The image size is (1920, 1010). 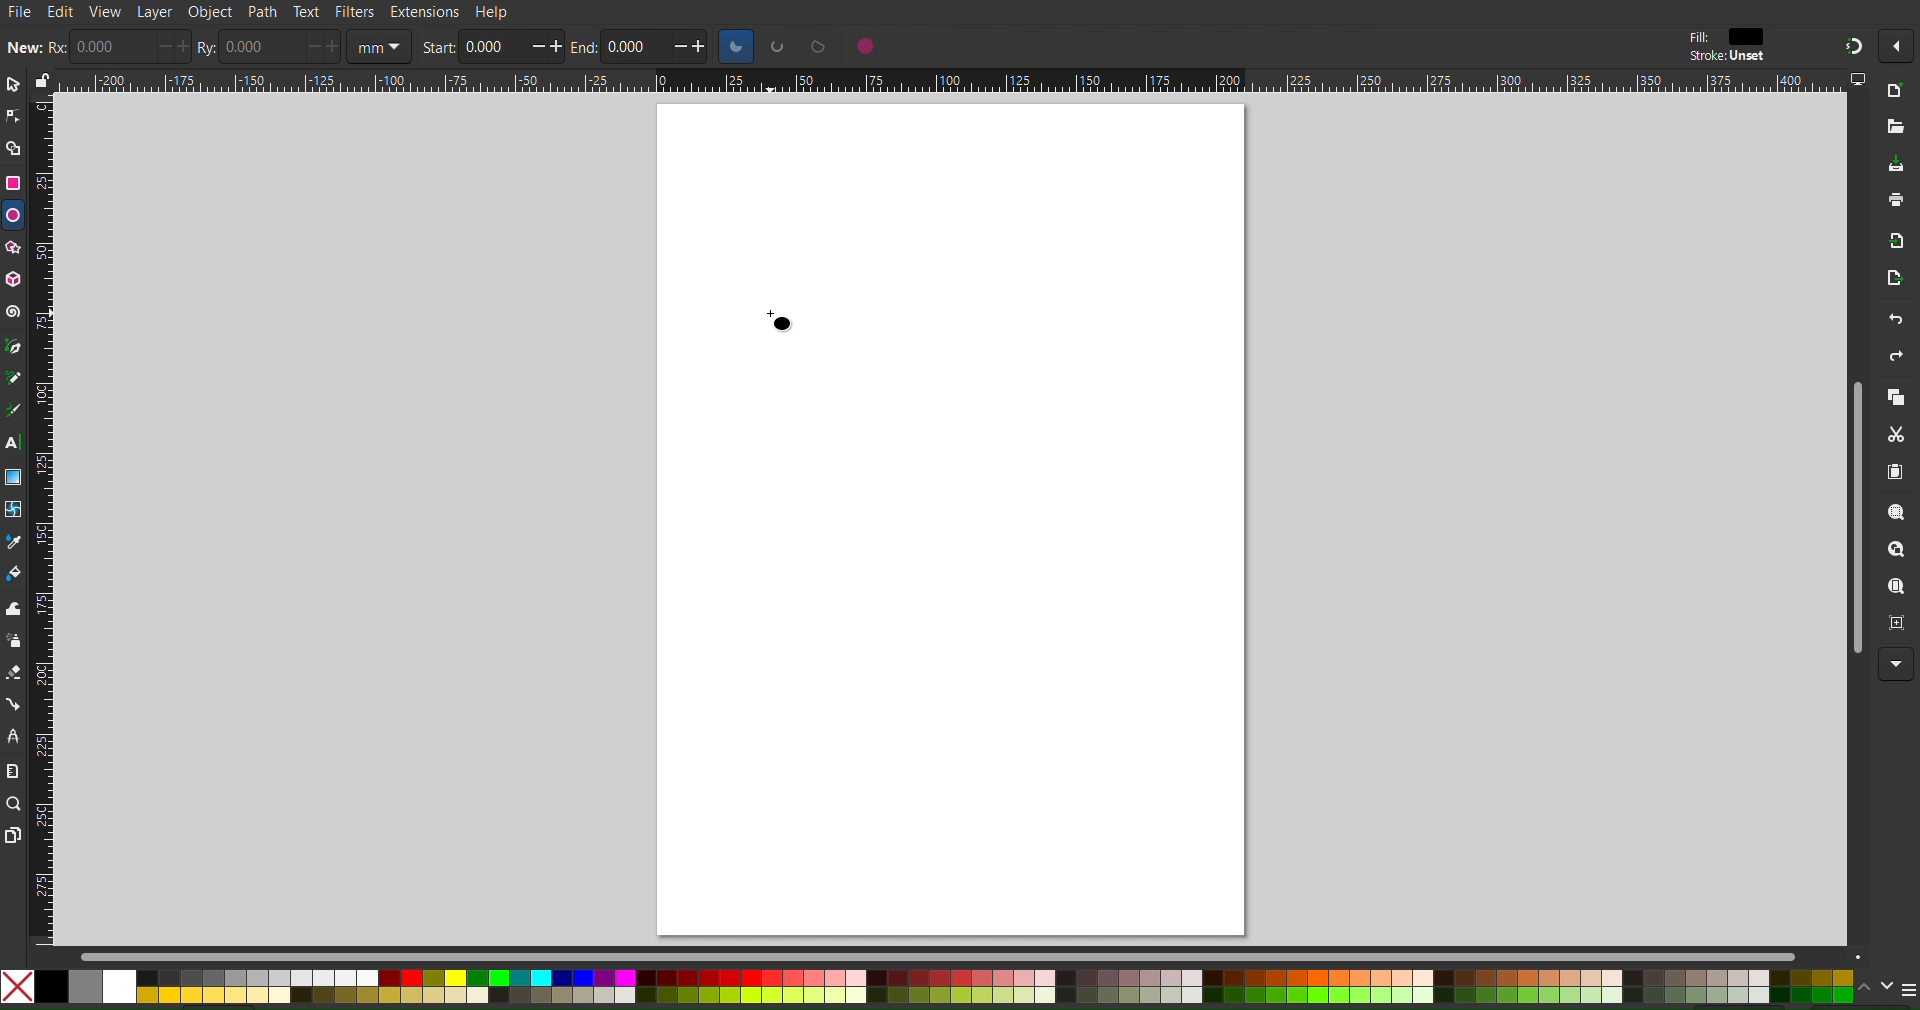 I want to click on increase/decrease, so click(x=547, y=47).